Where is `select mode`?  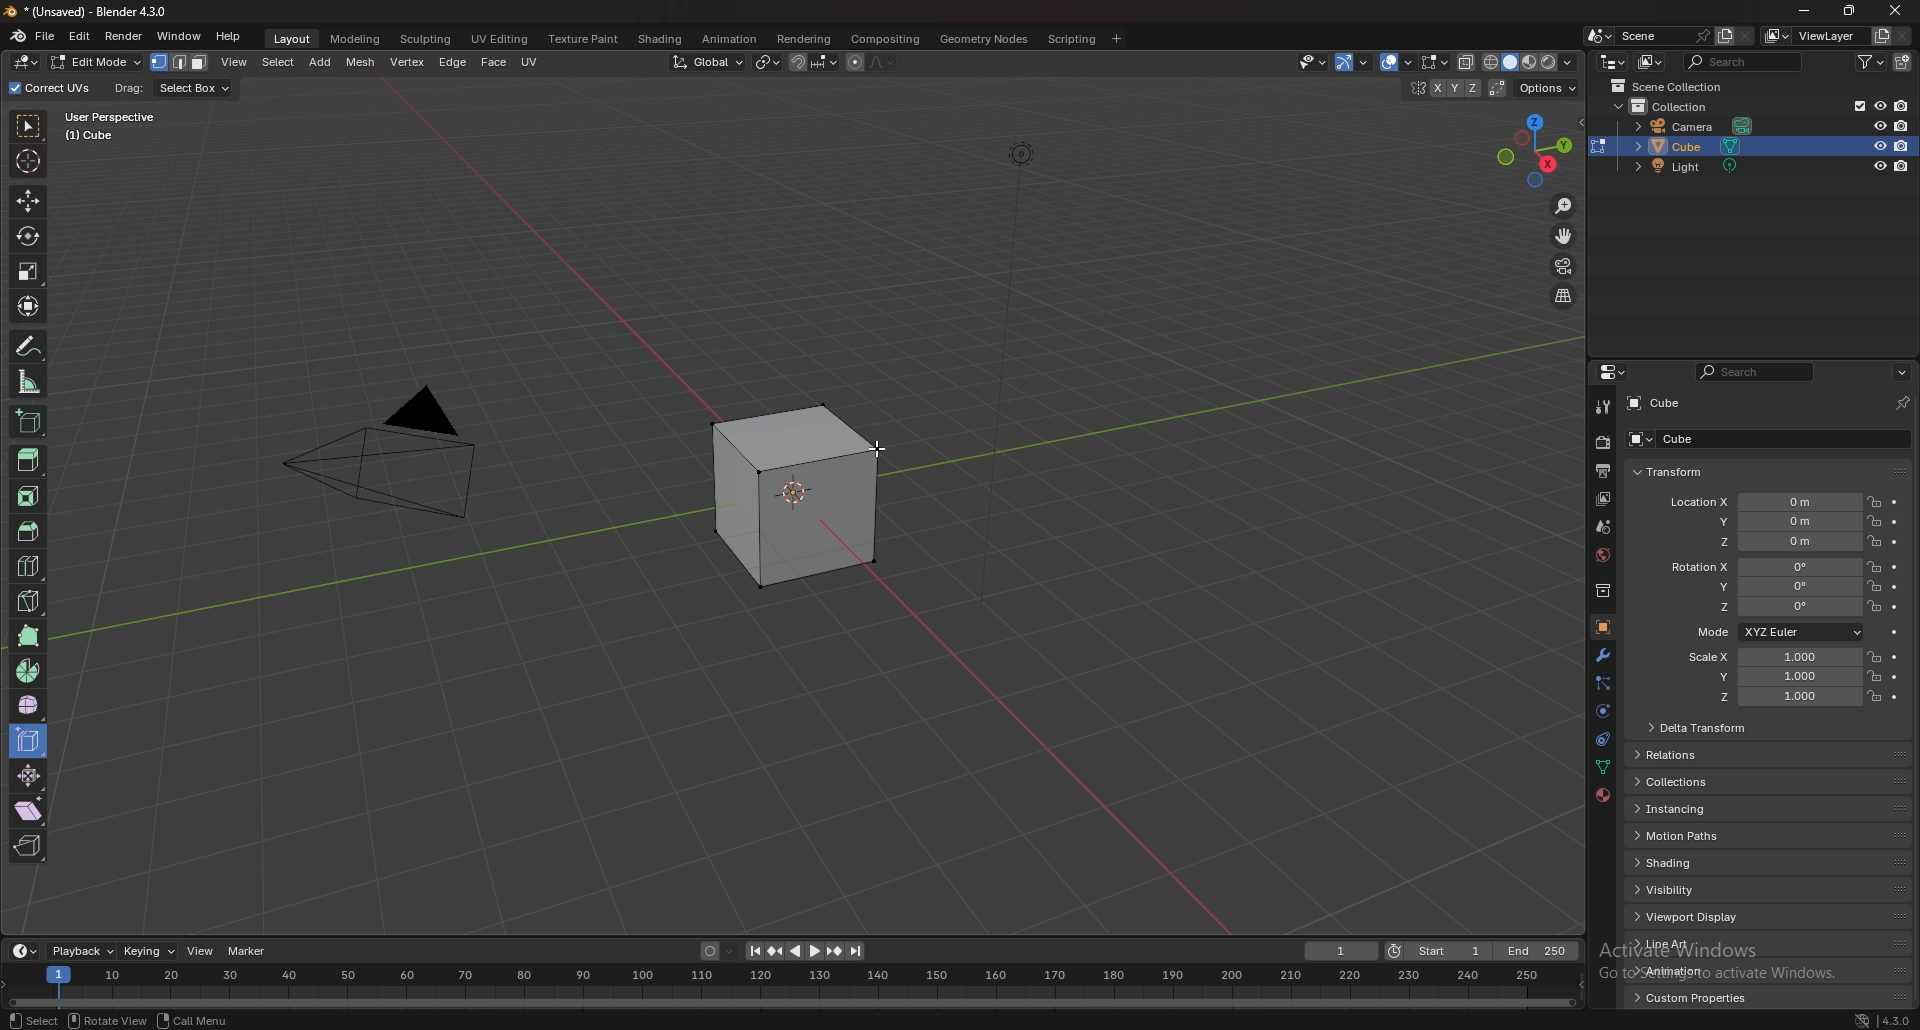 select mode is located at coordinates (180, 63).